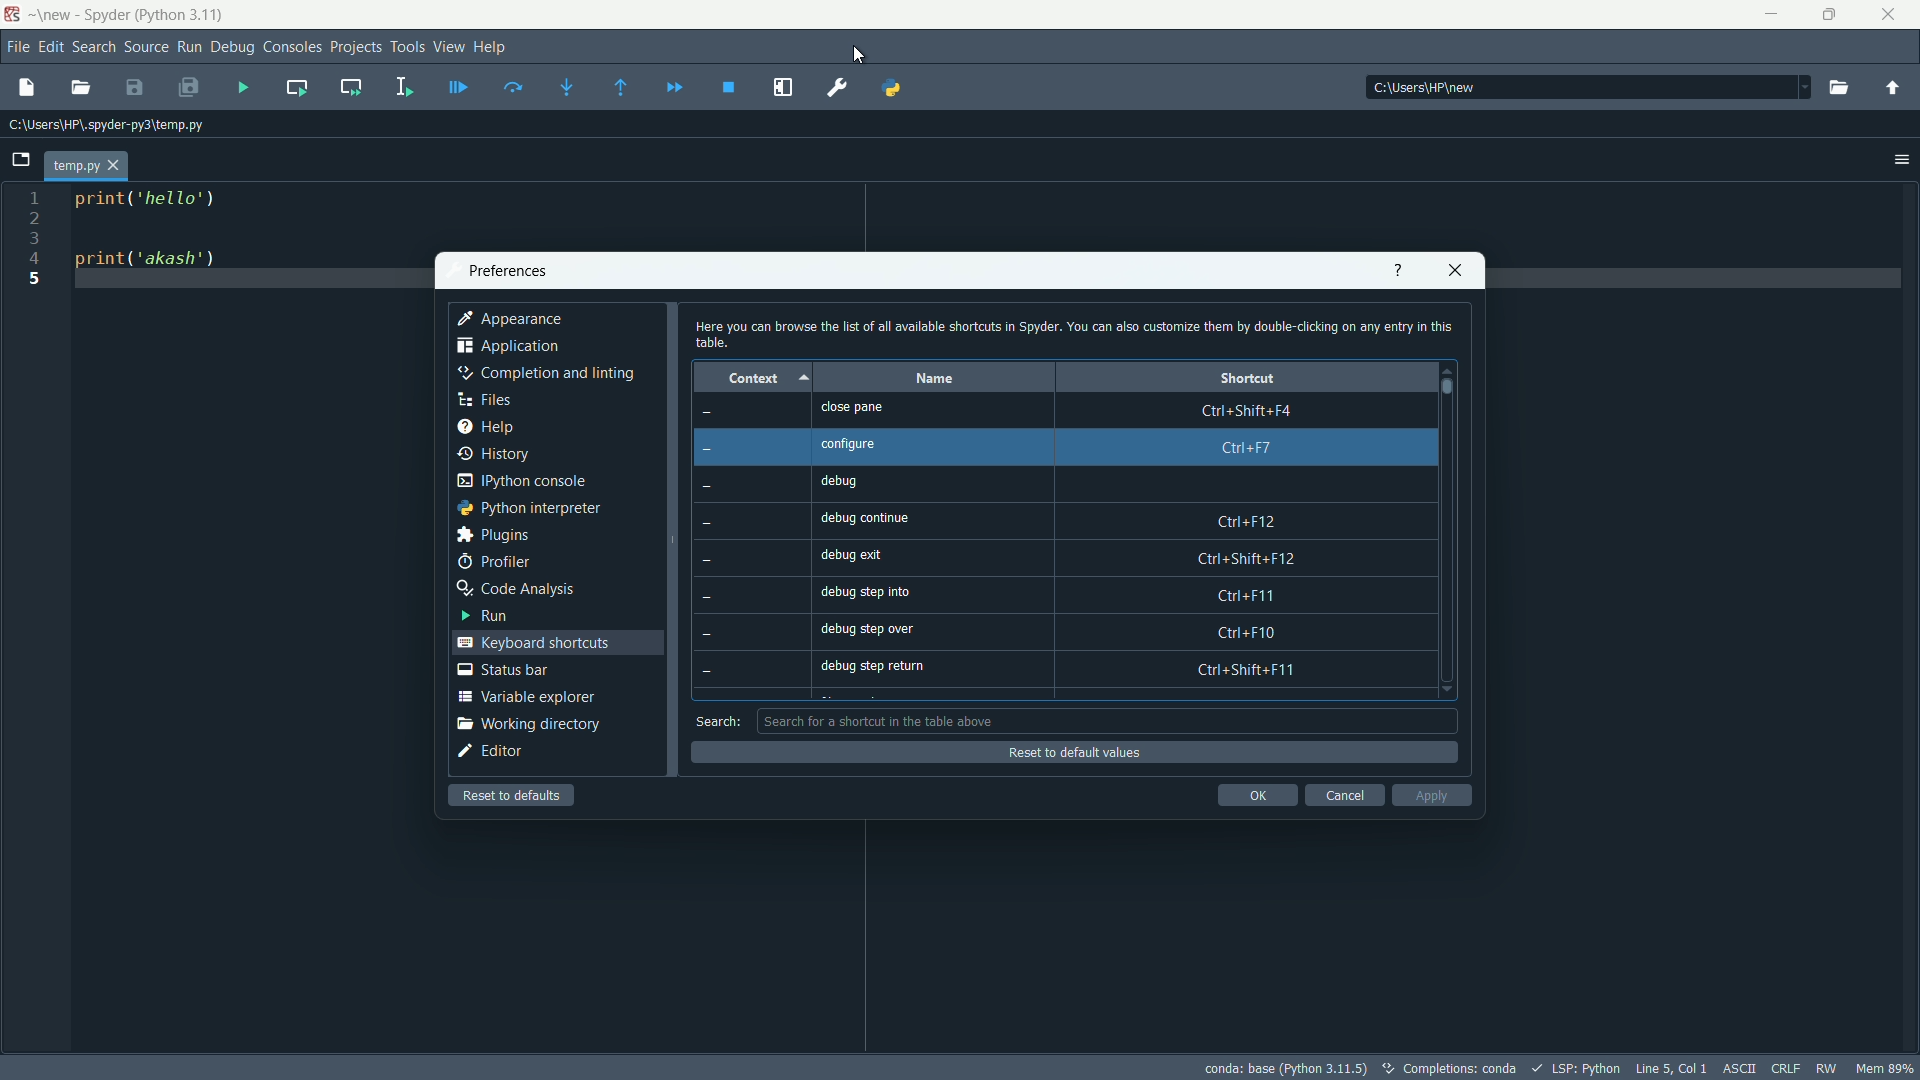 Image resolution: width=1920 pixels, height=1080 pixels. Describe the element at coordinates (1894, 15) in the screenshot. I see `close app` at that location.